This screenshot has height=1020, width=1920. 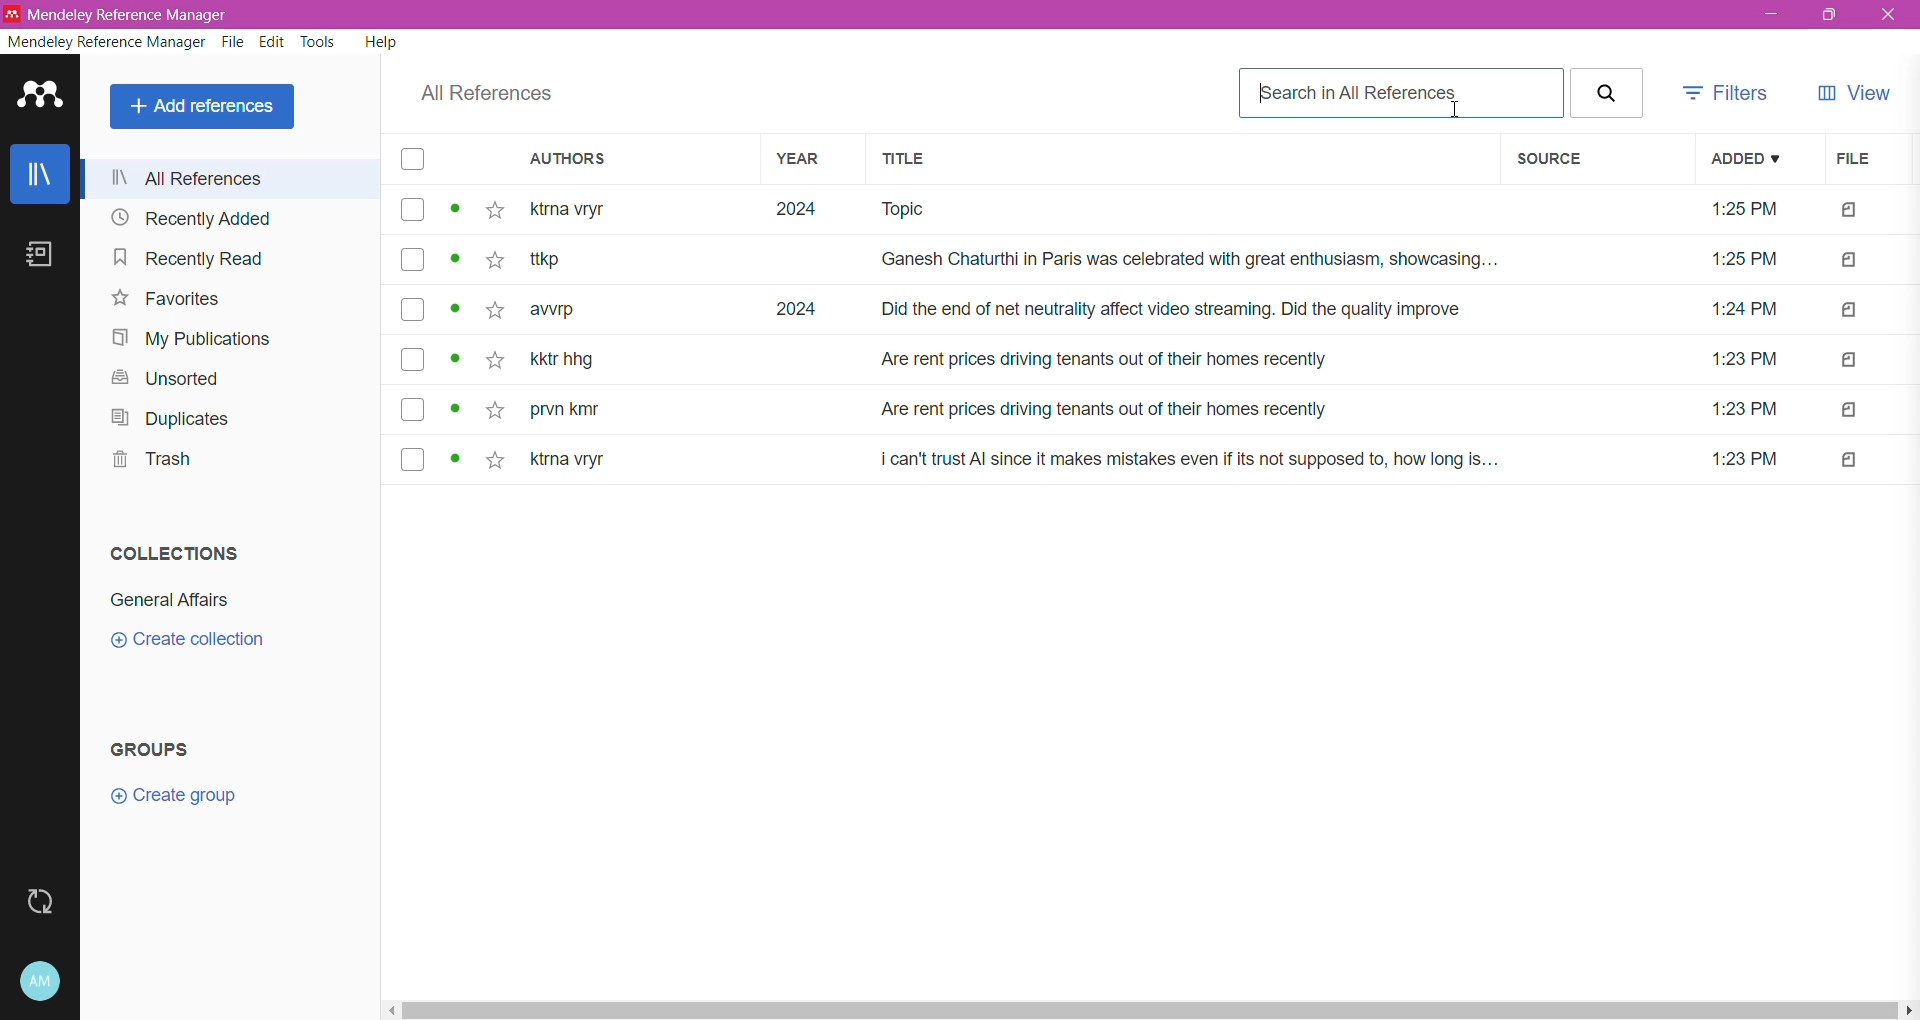 I want to click on select file, so click(x=409, y=211).